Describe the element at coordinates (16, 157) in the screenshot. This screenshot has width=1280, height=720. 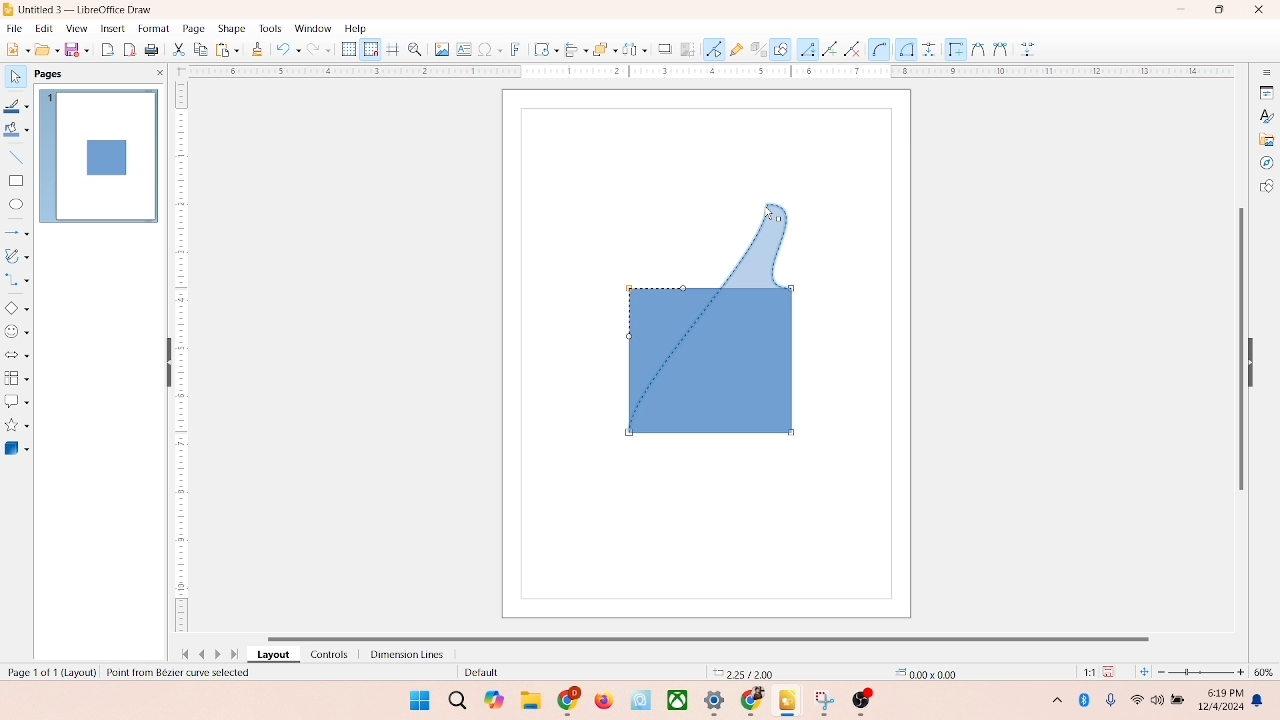
I see `insert line` at that location.